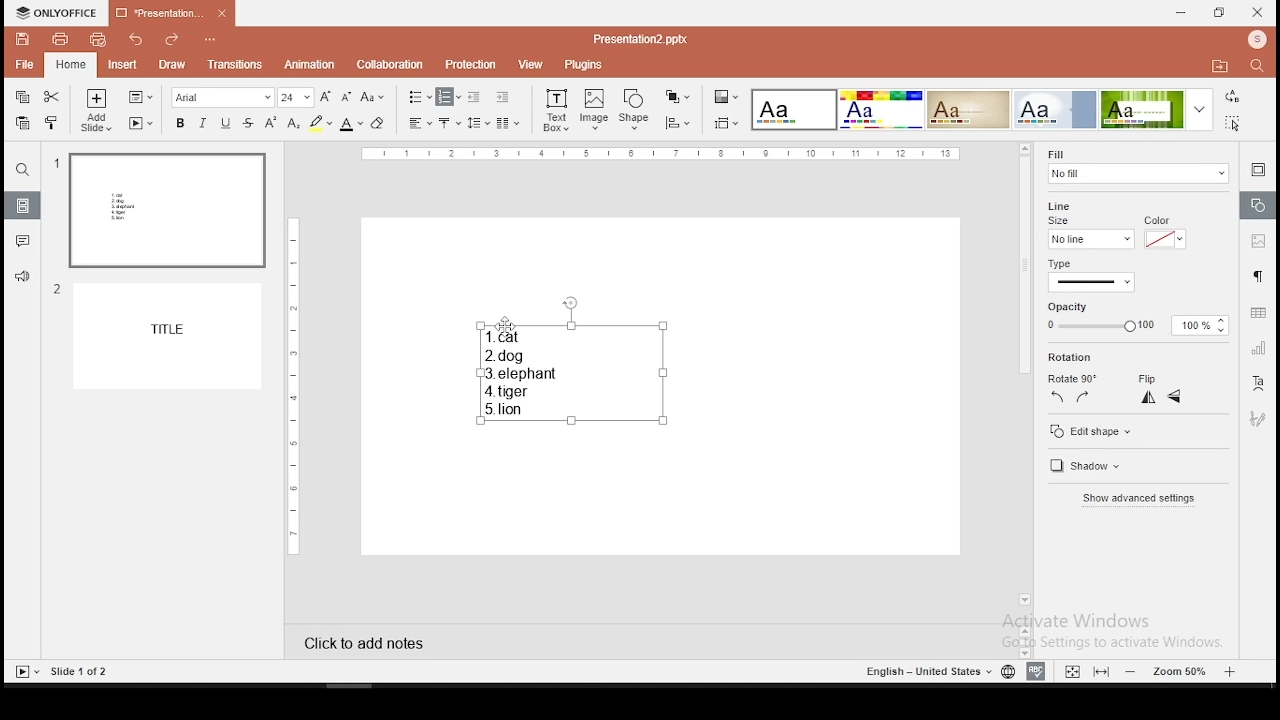  Describe the element at coordinates (21, 170) in the screenshot. I see `find` at that location.